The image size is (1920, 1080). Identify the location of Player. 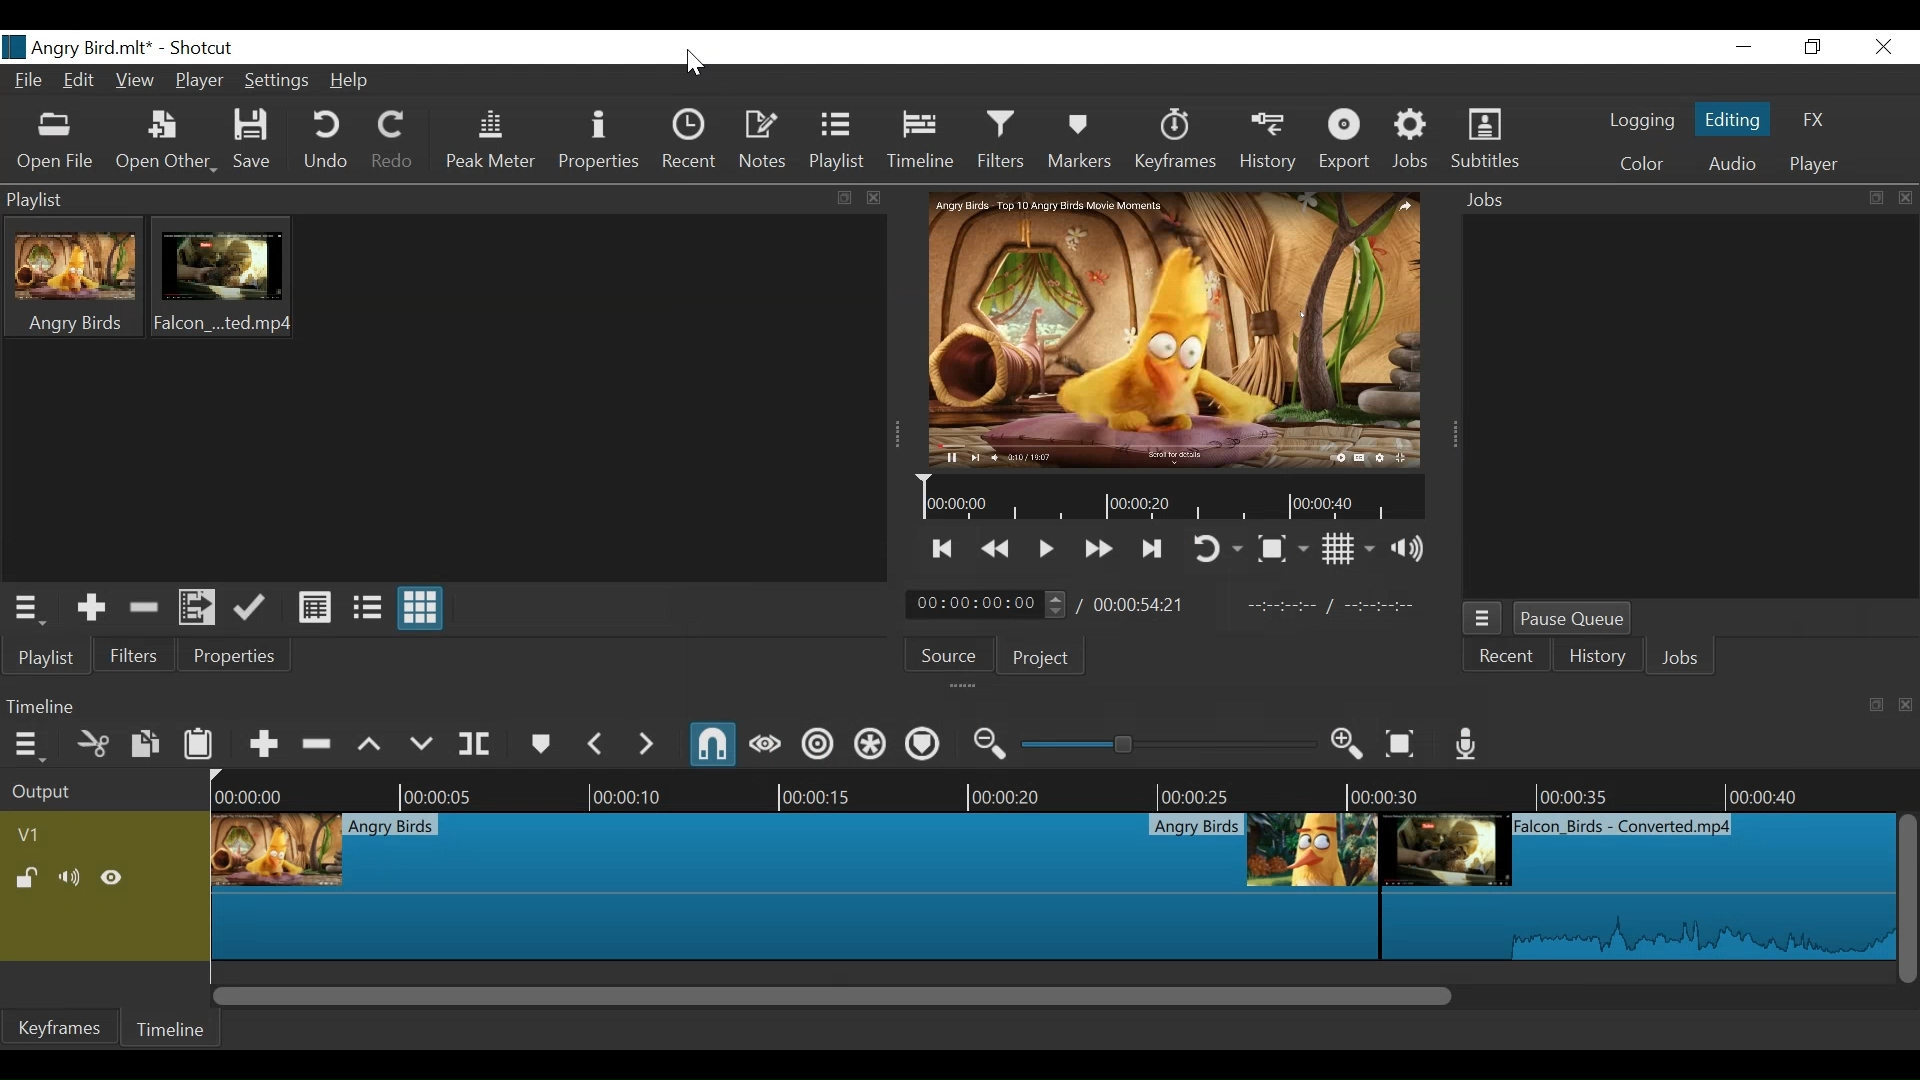
(201, 82).